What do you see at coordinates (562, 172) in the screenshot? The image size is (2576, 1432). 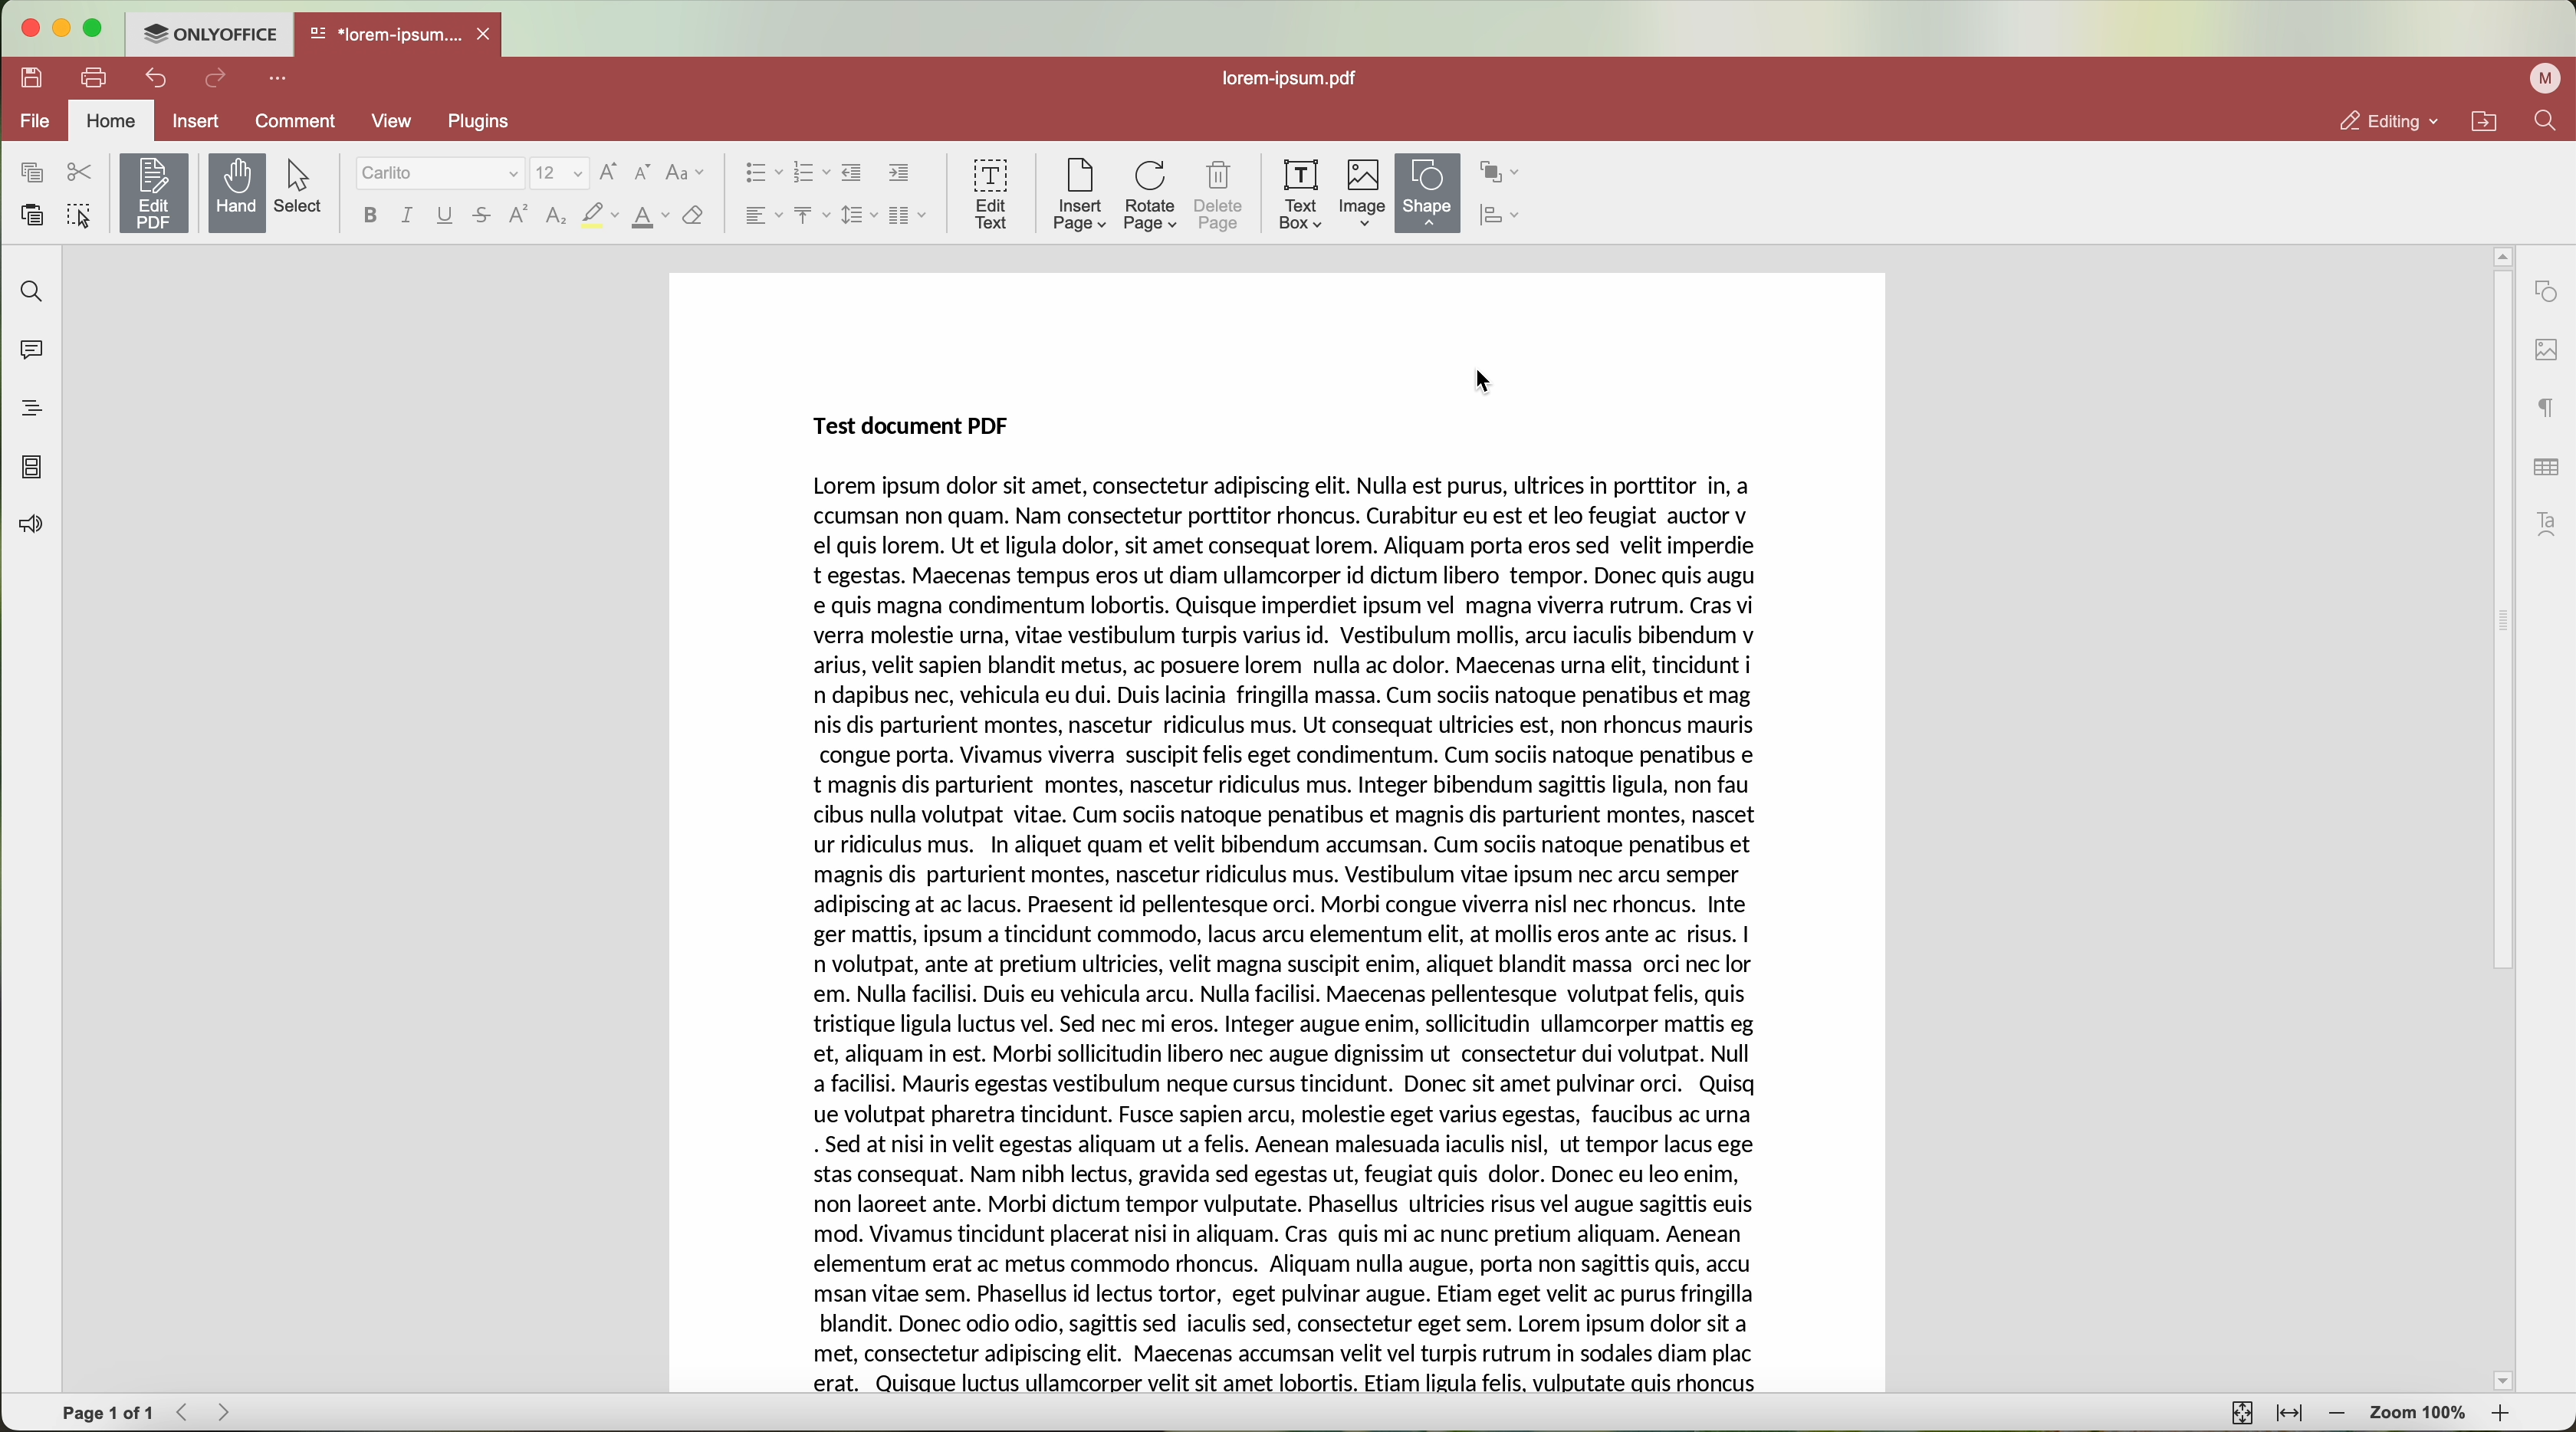 I see `size font` at bounding box center [562, 172].